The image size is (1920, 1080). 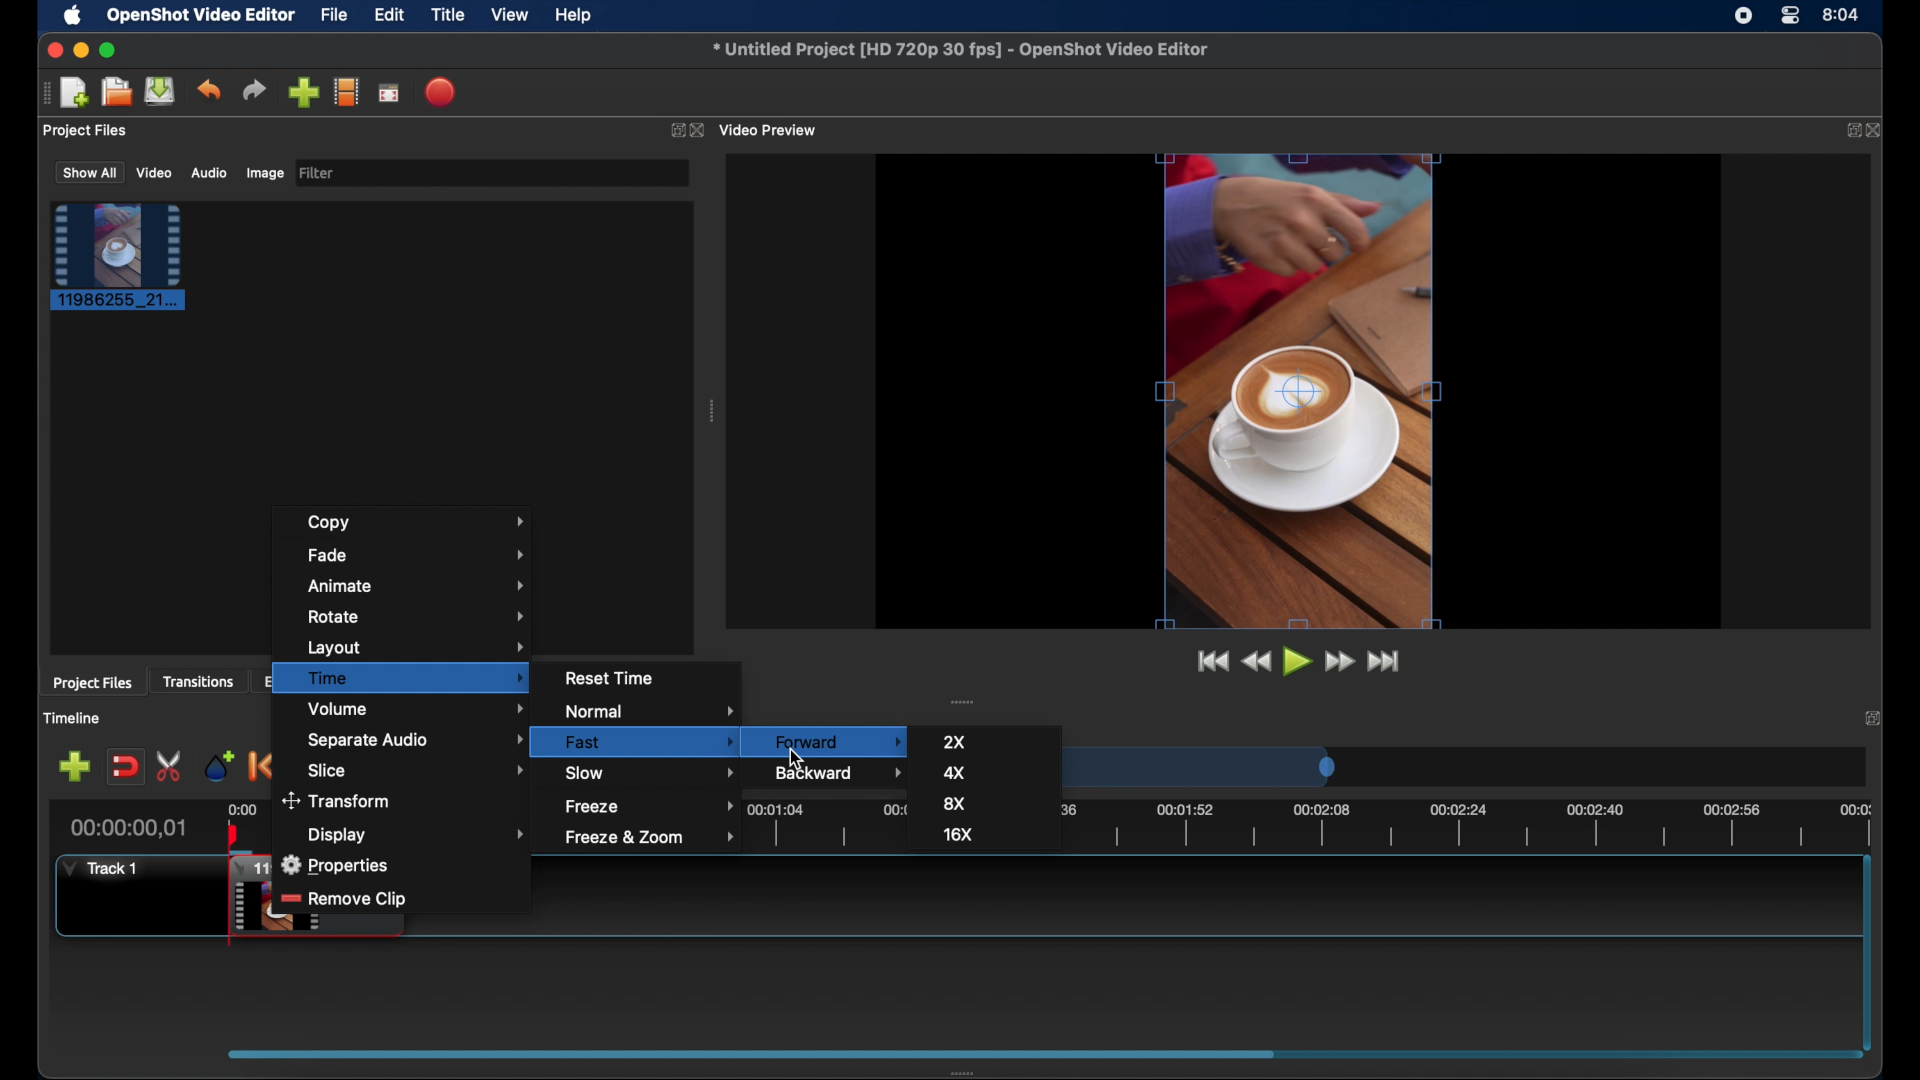 I want to click on slice menu, so click(x=418, y=770).